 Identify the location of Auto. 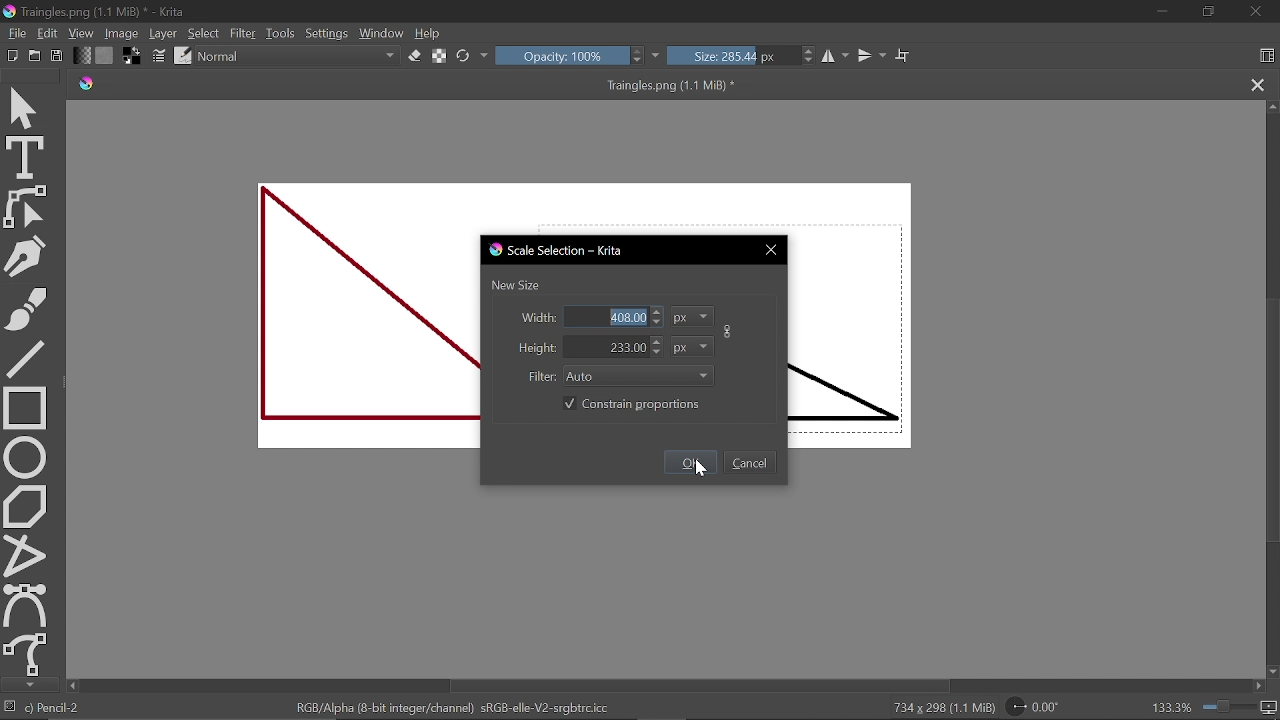
(640, 377).